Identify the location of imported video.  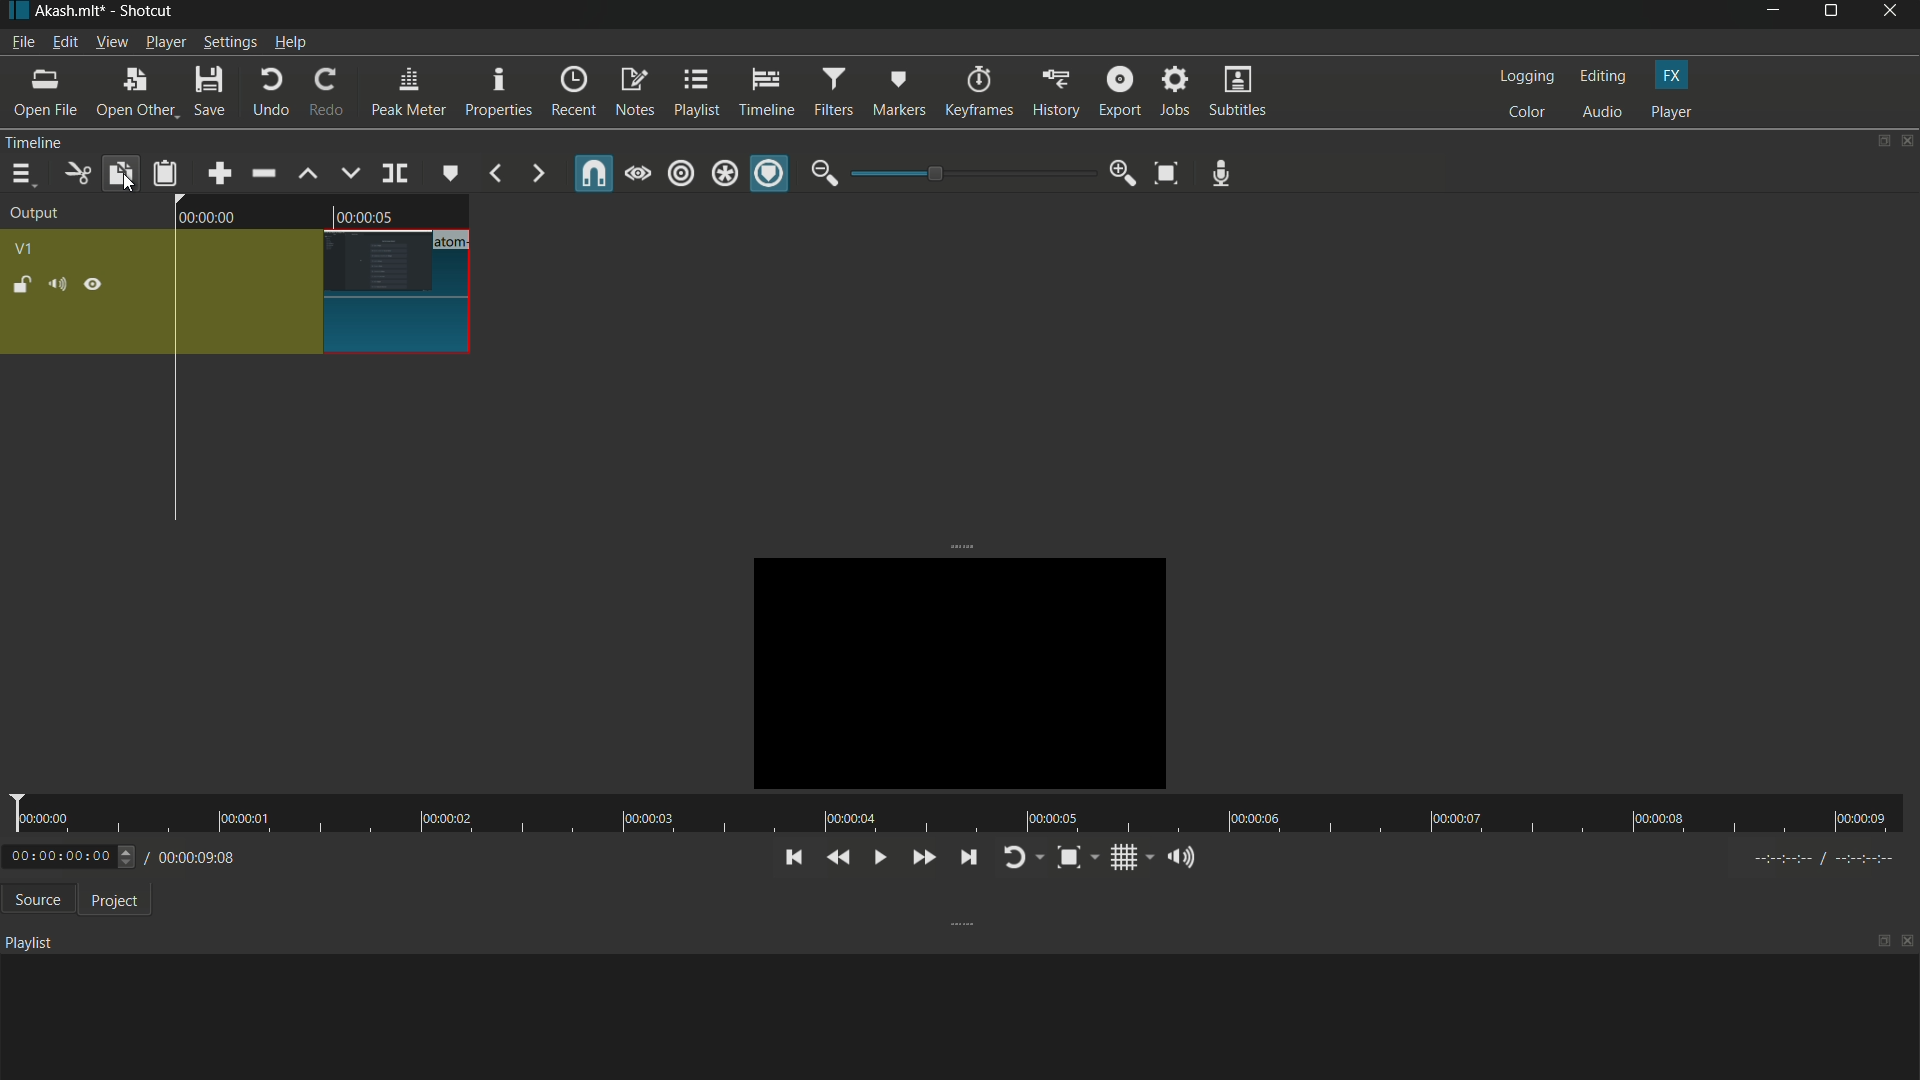
(948, 670).